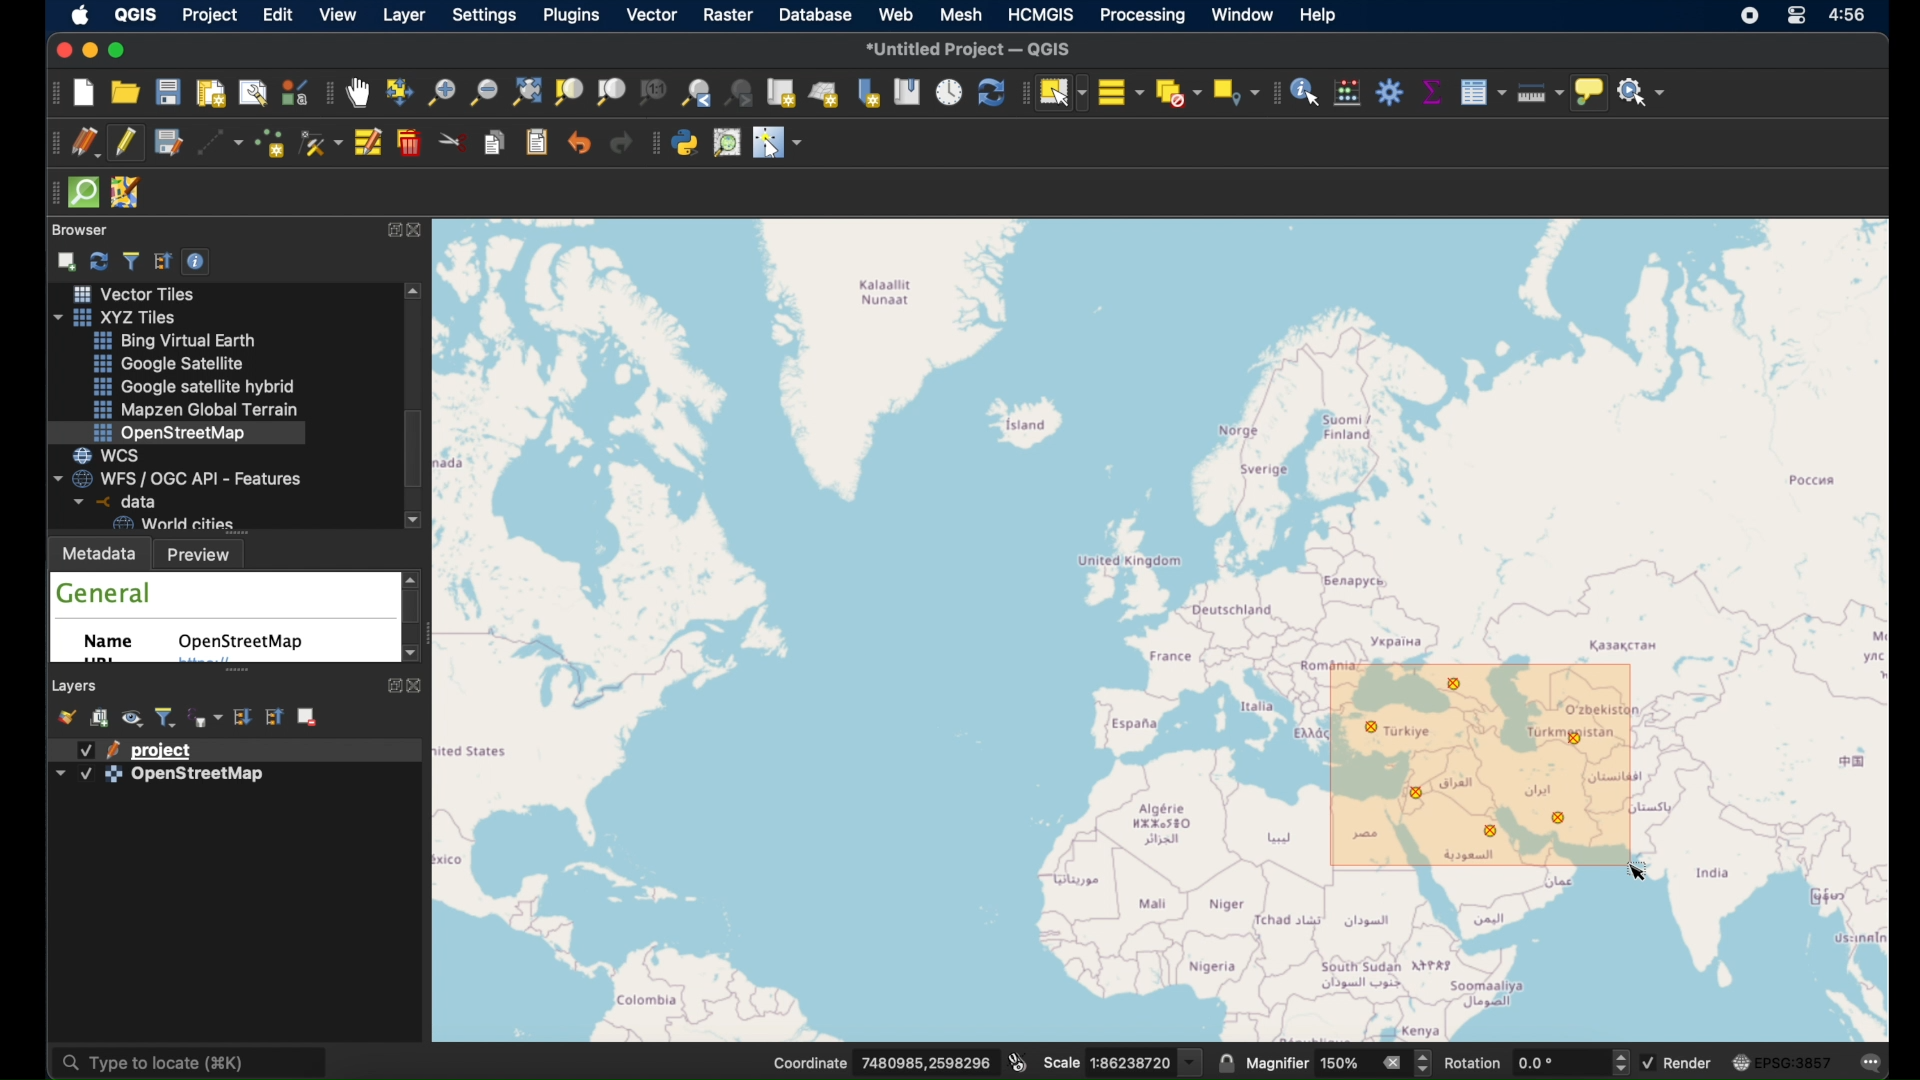 Image resolution: width=1920 pixels, height=1080 pixels. What do you see at coordinates (85, 143) in the screenshot?
I see `current edits` at bounding box center [85, 143].